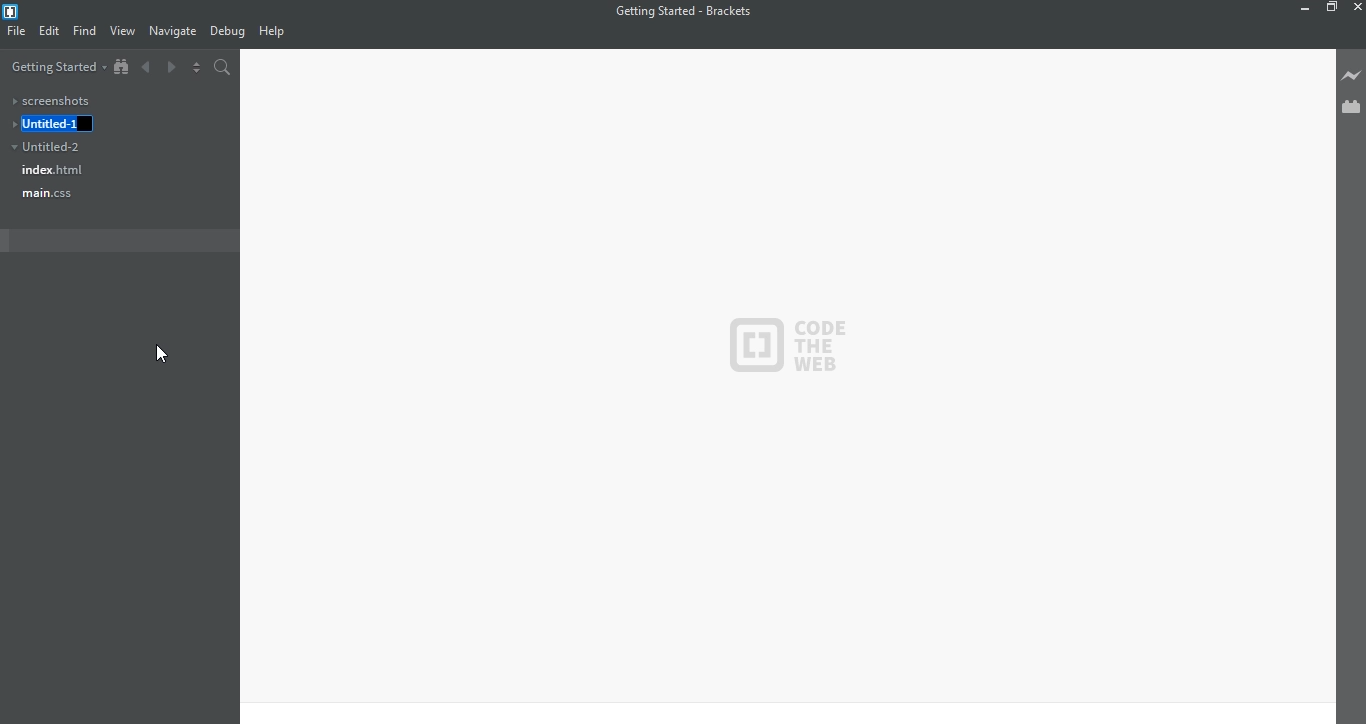 This screenshot has width=1366, height=724. I want to click on main.css, so click(47, 195).